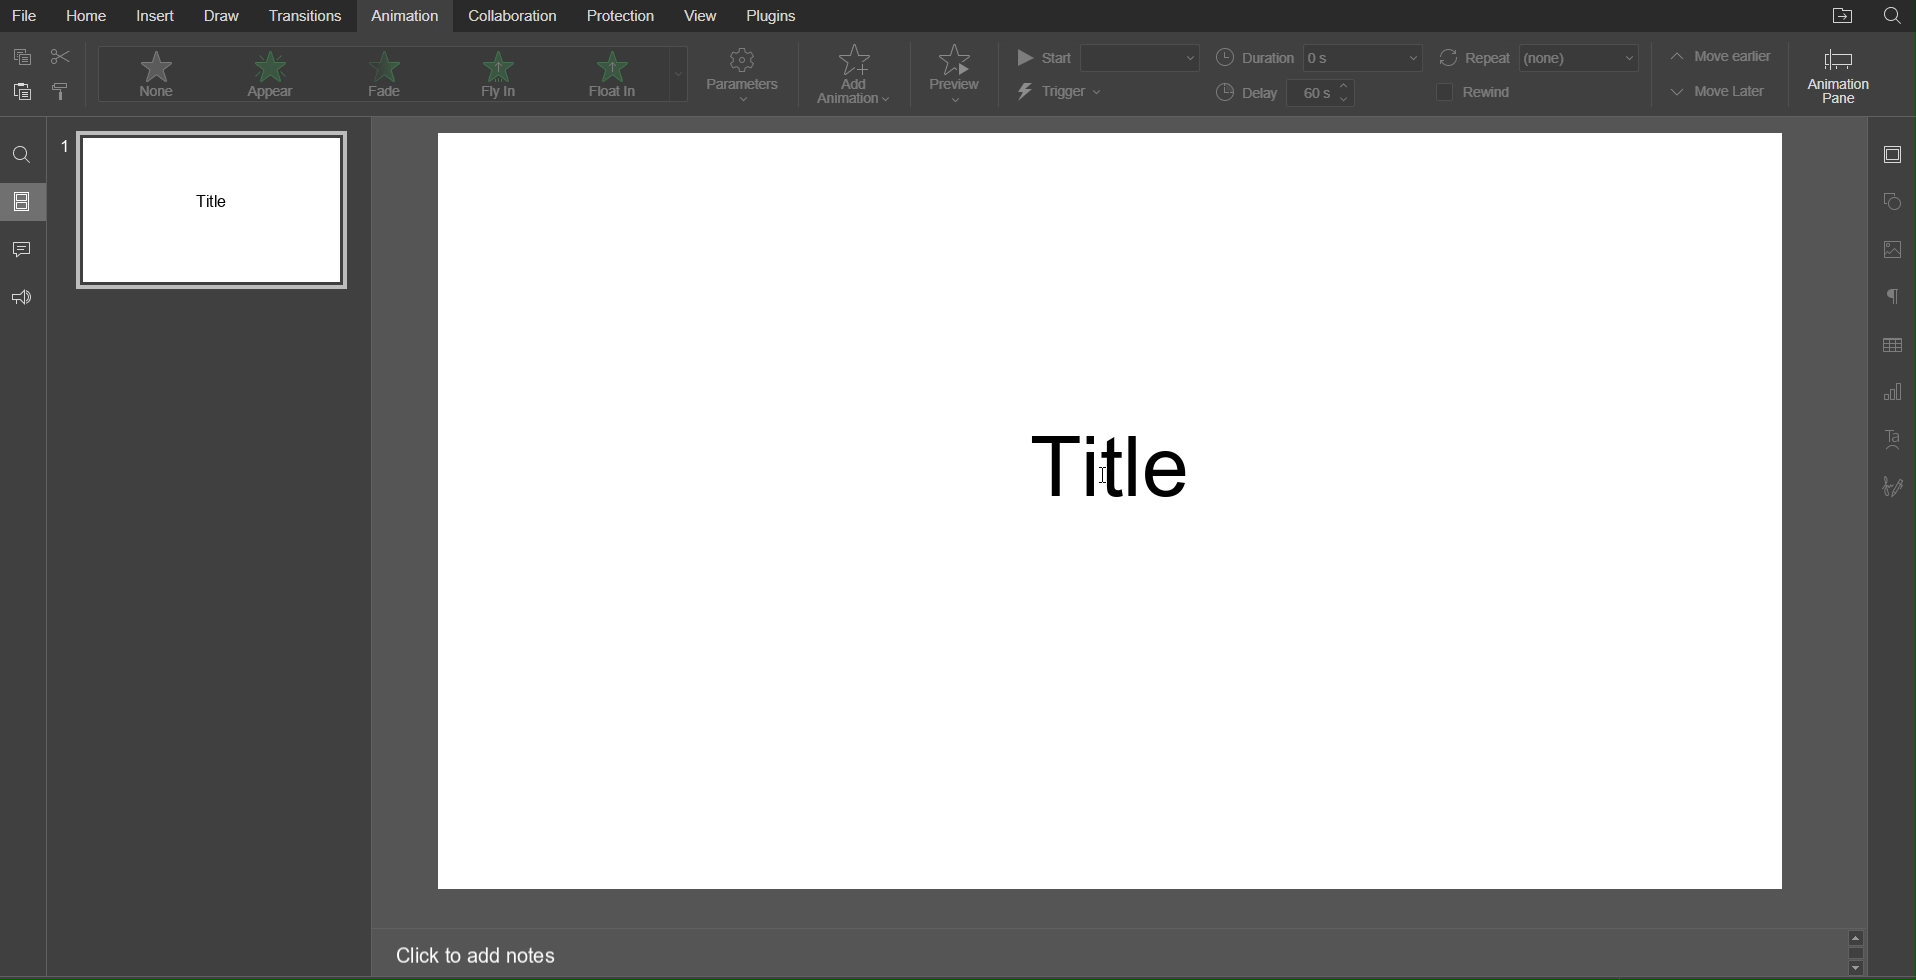 The image size is (1916, 980). I want to click on Transitions, so click(304, 16).